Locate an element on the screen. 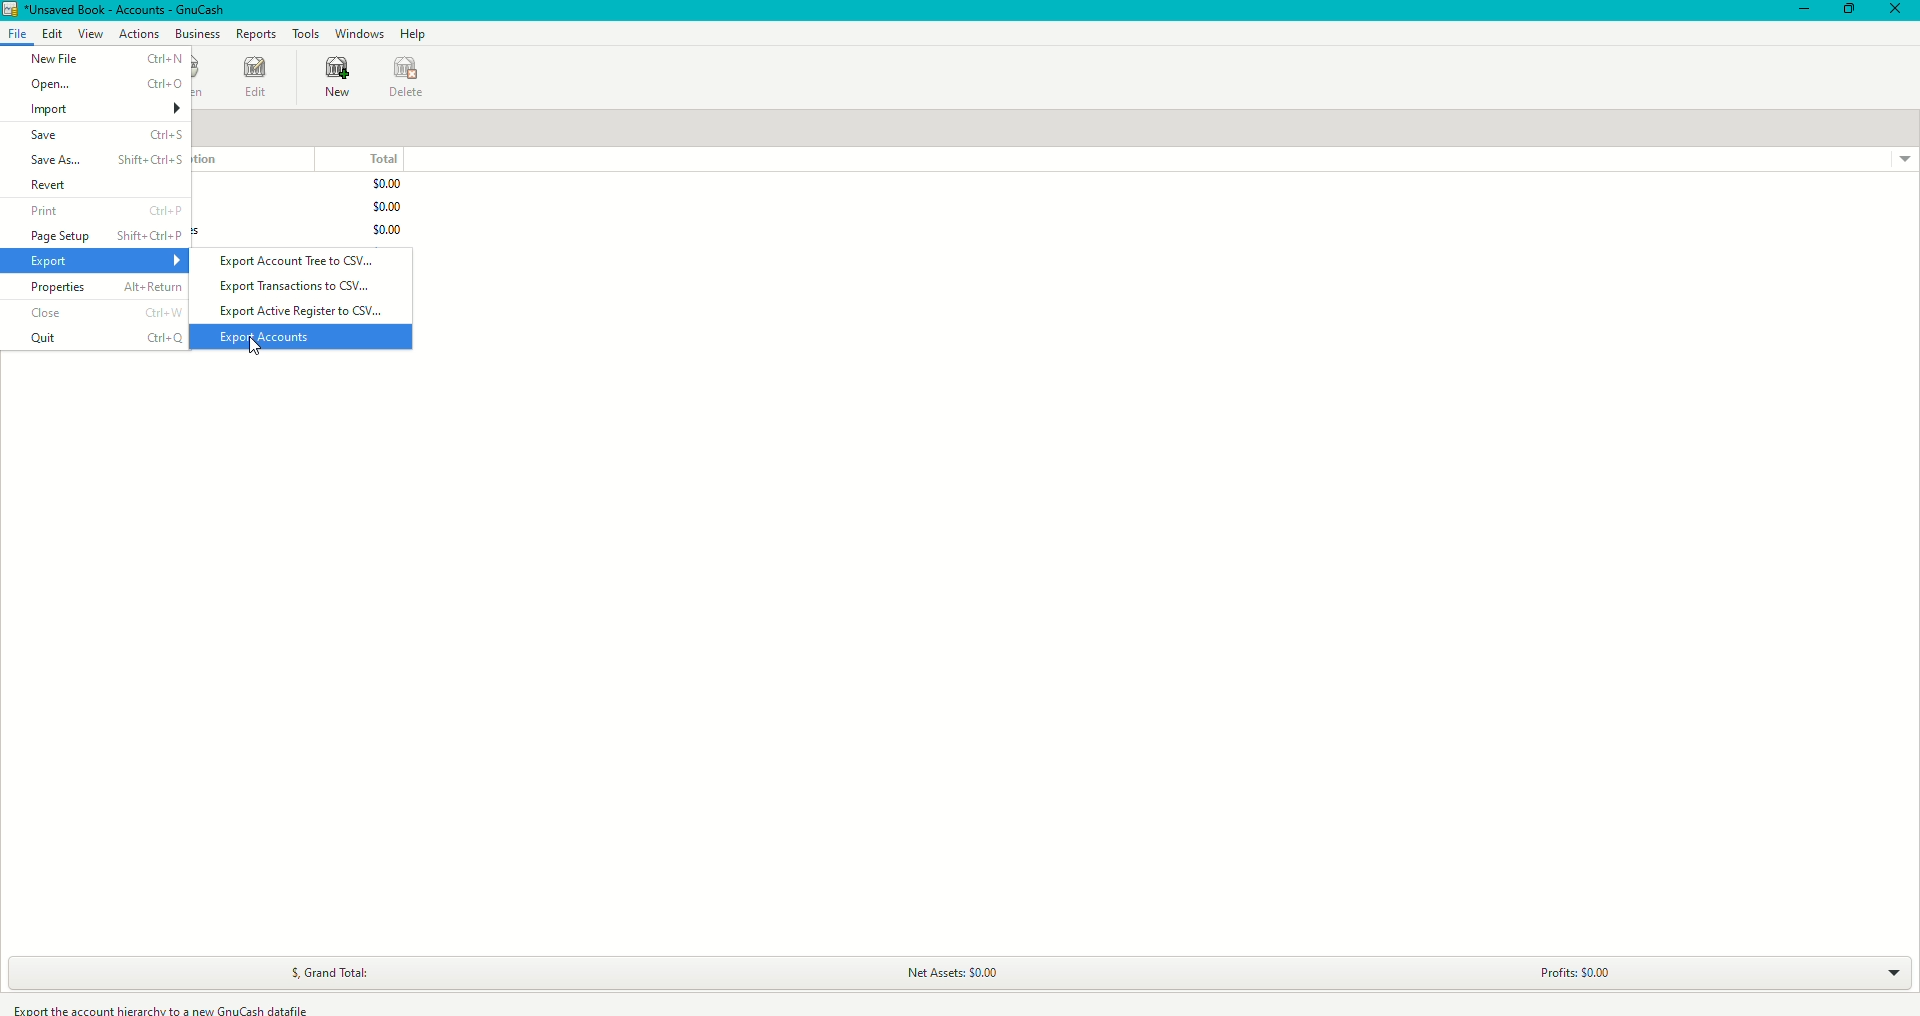  Save is located at coordinates (107, 136).